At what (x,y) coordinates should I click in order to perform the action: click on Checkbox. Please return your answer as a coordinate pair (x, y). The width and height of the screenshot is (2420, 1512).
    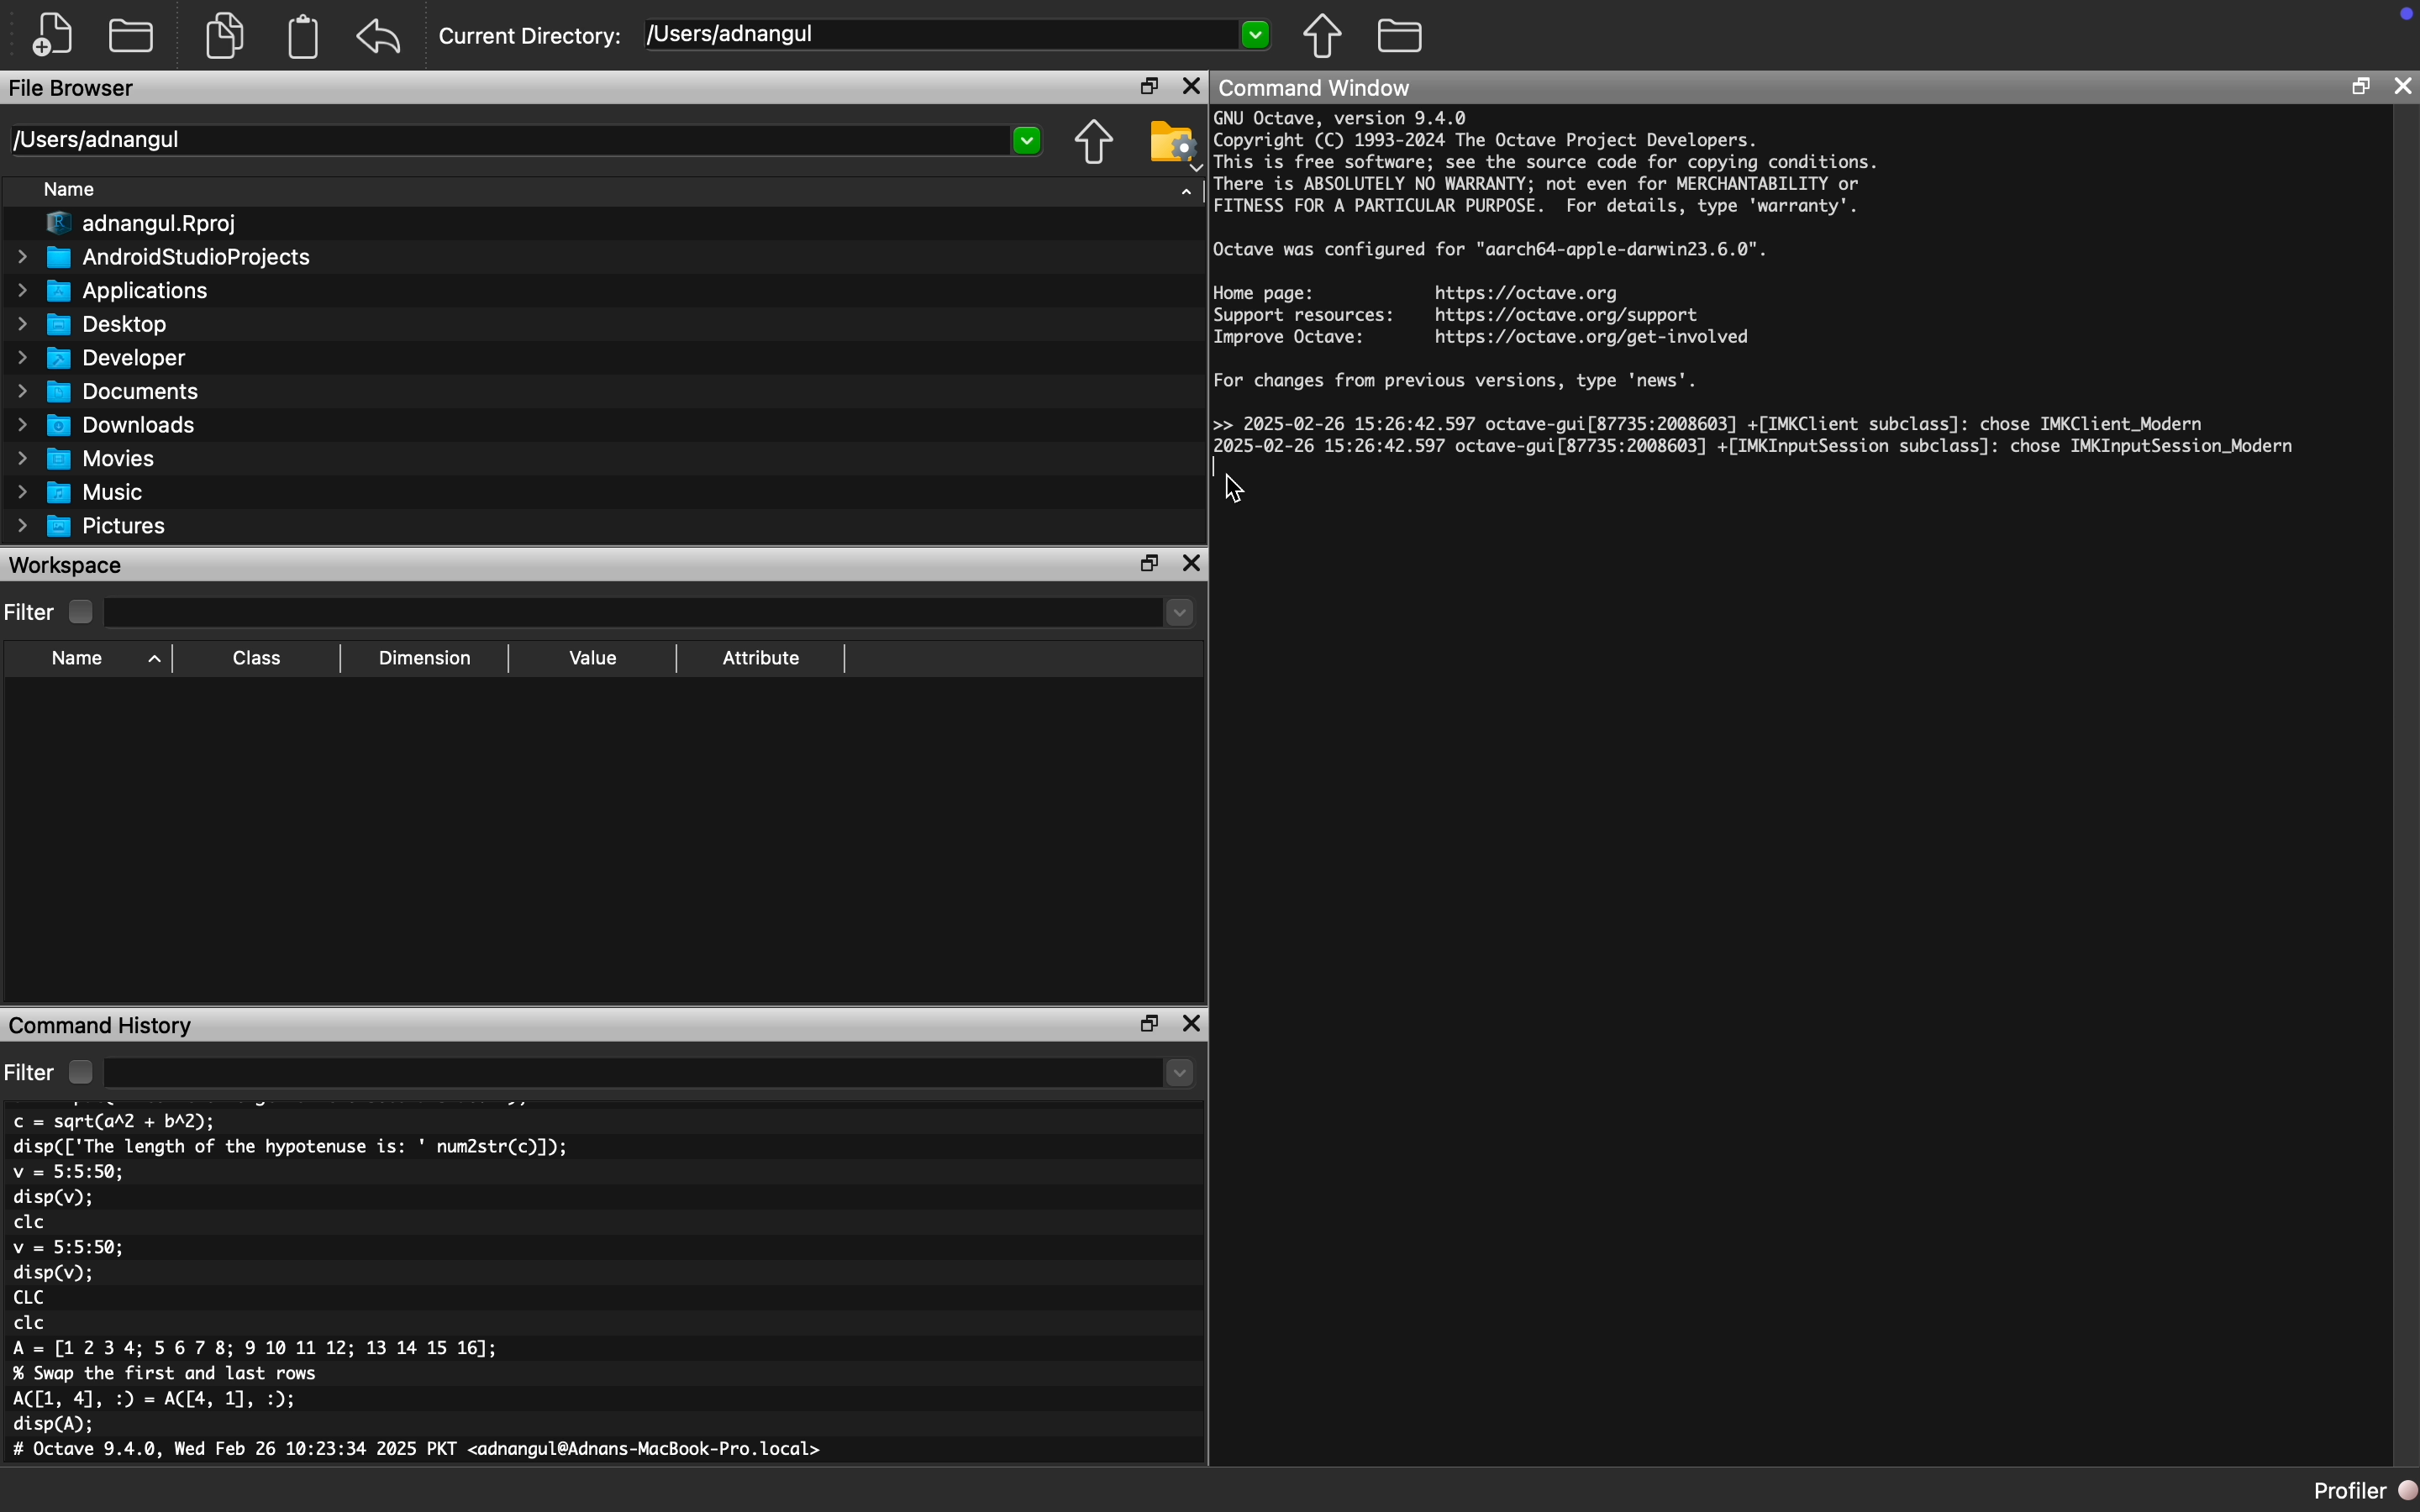
    Looking at the image, I should click on (81, 612).